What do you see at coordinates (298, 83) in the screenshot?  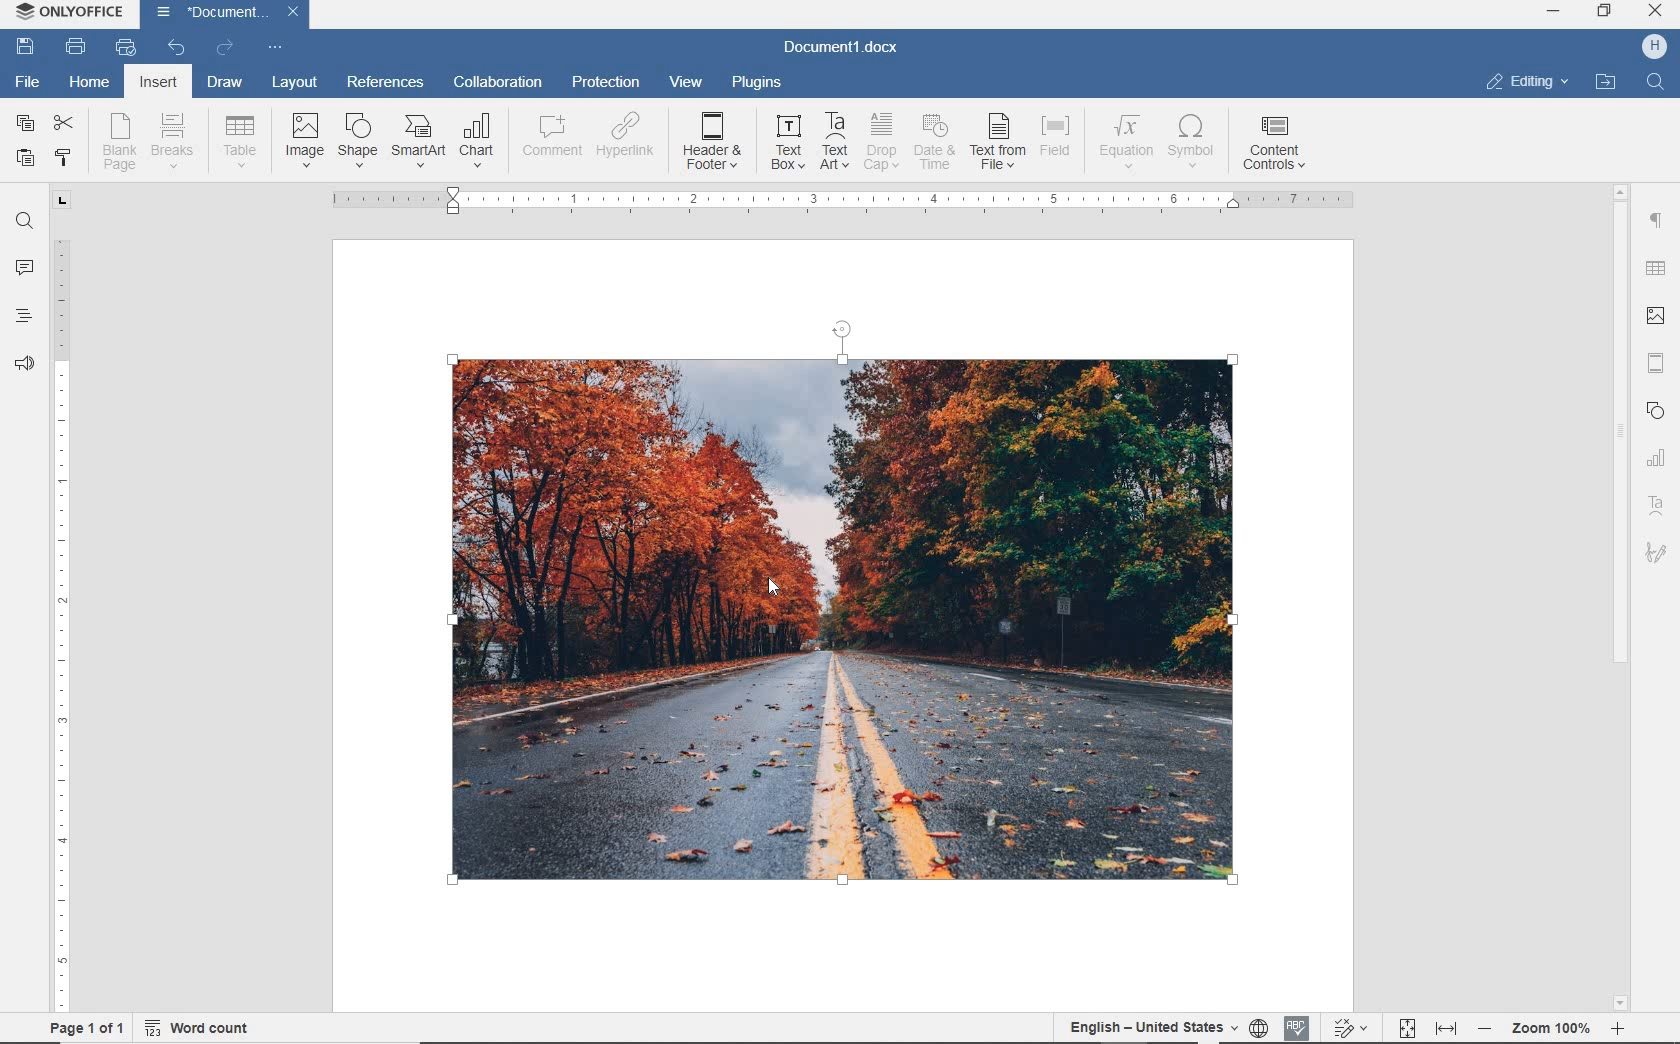 I see `layout` at bounding box center [298, 83].